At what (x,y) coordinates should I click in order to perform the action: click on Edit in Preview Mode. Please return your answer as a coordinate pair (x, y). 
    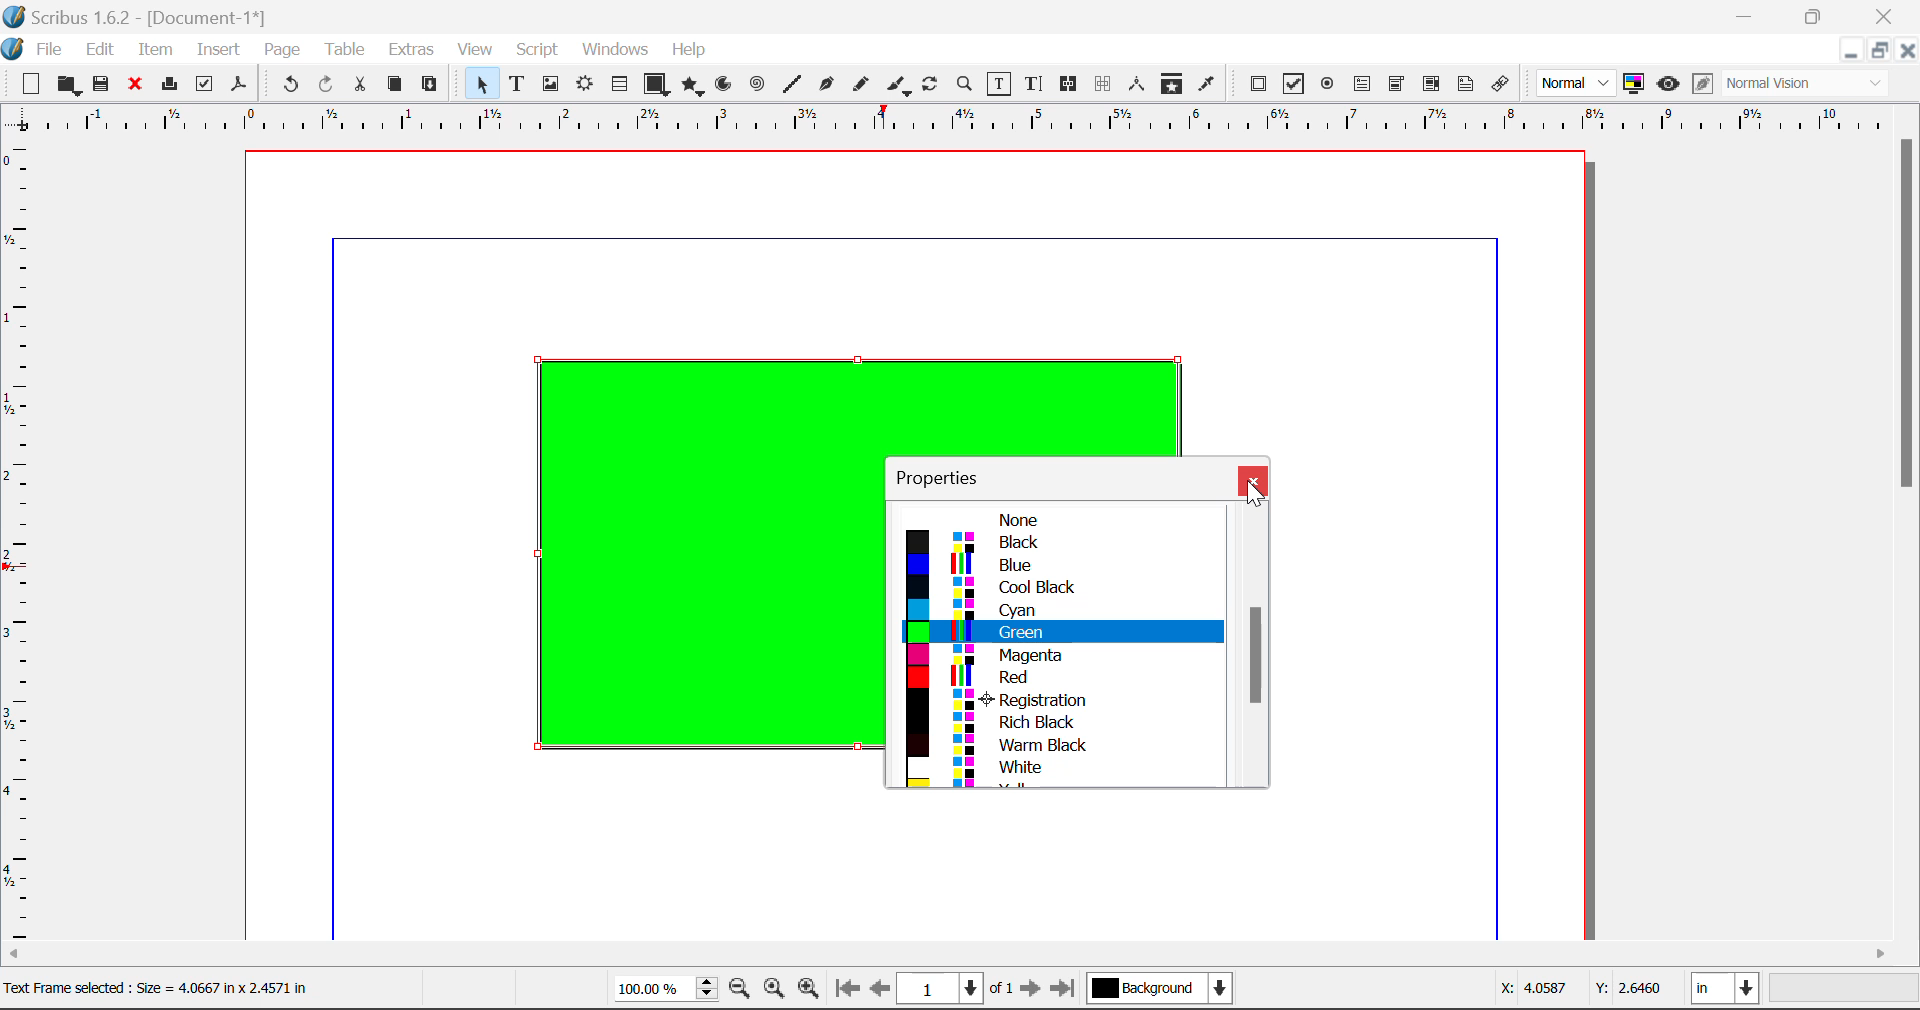
    Looking at the image, I should click on (1702, 86).